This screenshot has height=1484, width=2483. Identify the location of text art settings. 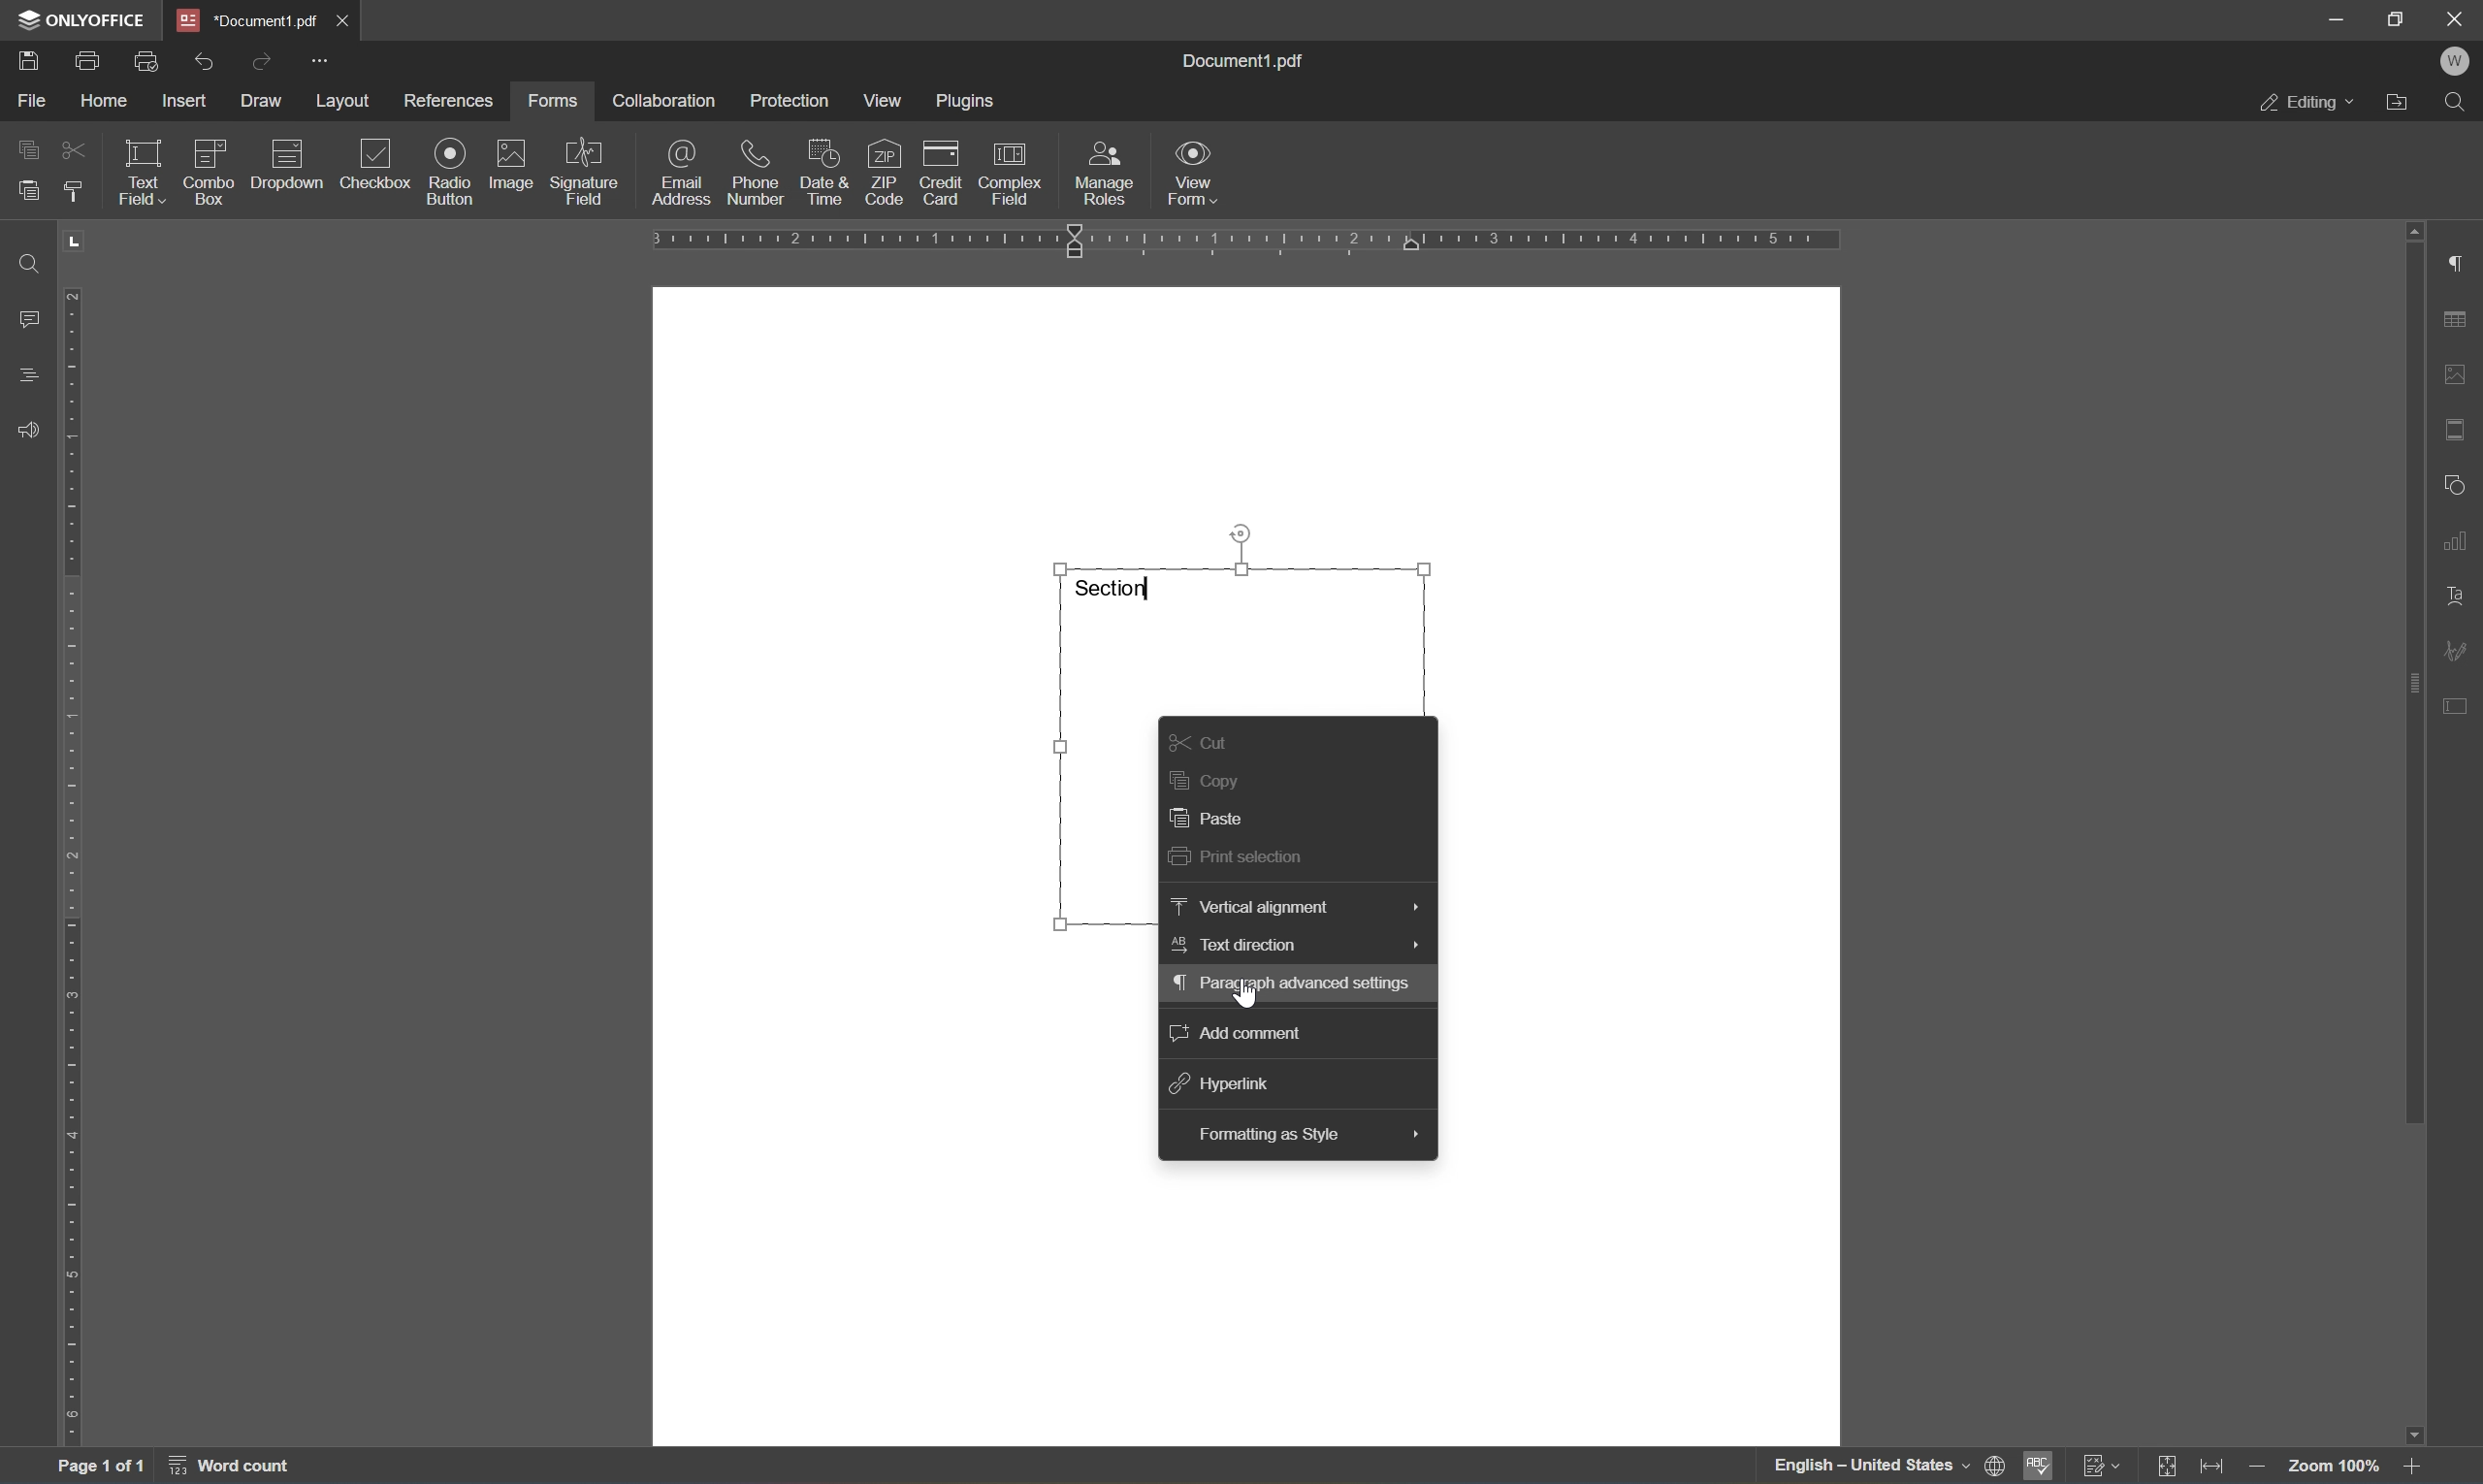
(2458, 597).